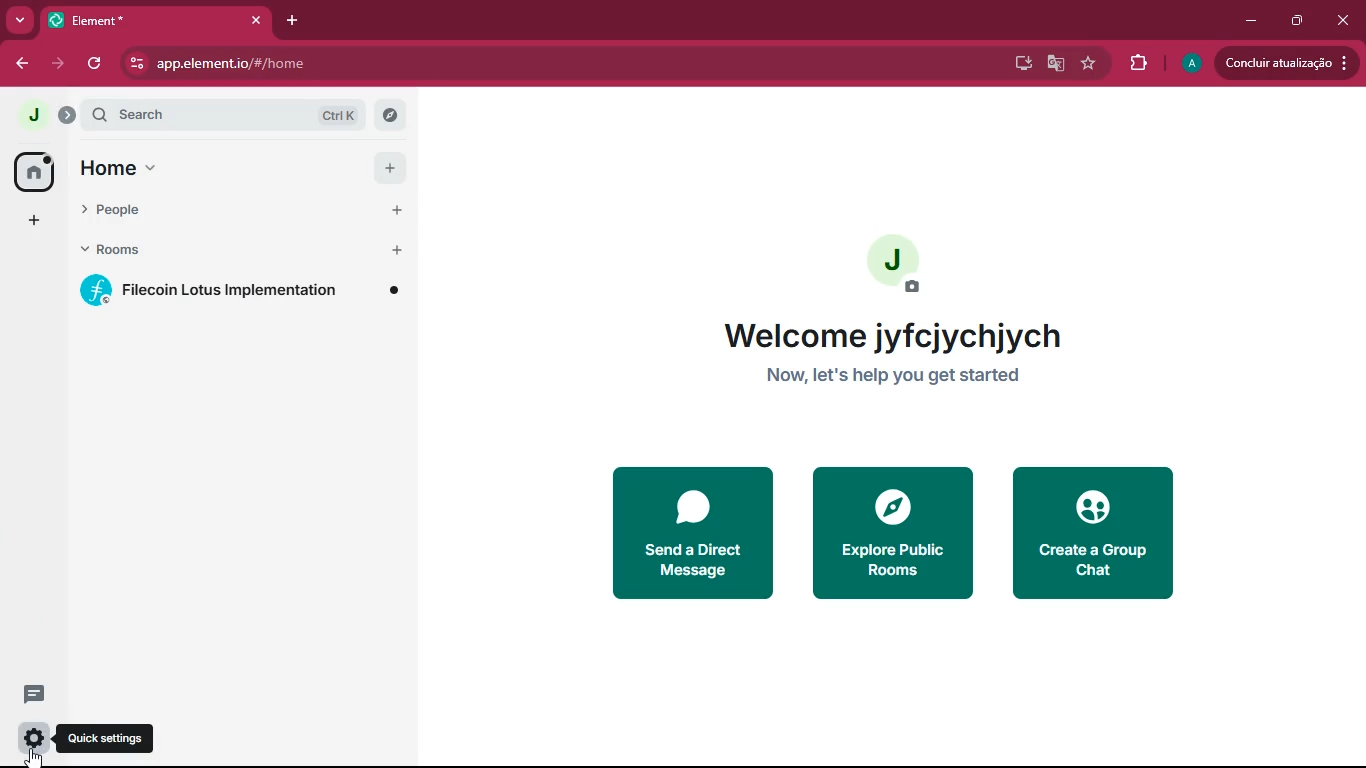 Image resolution: width=1366 pixels, height=768 pixels. I want to click on back, so click(24, 64).